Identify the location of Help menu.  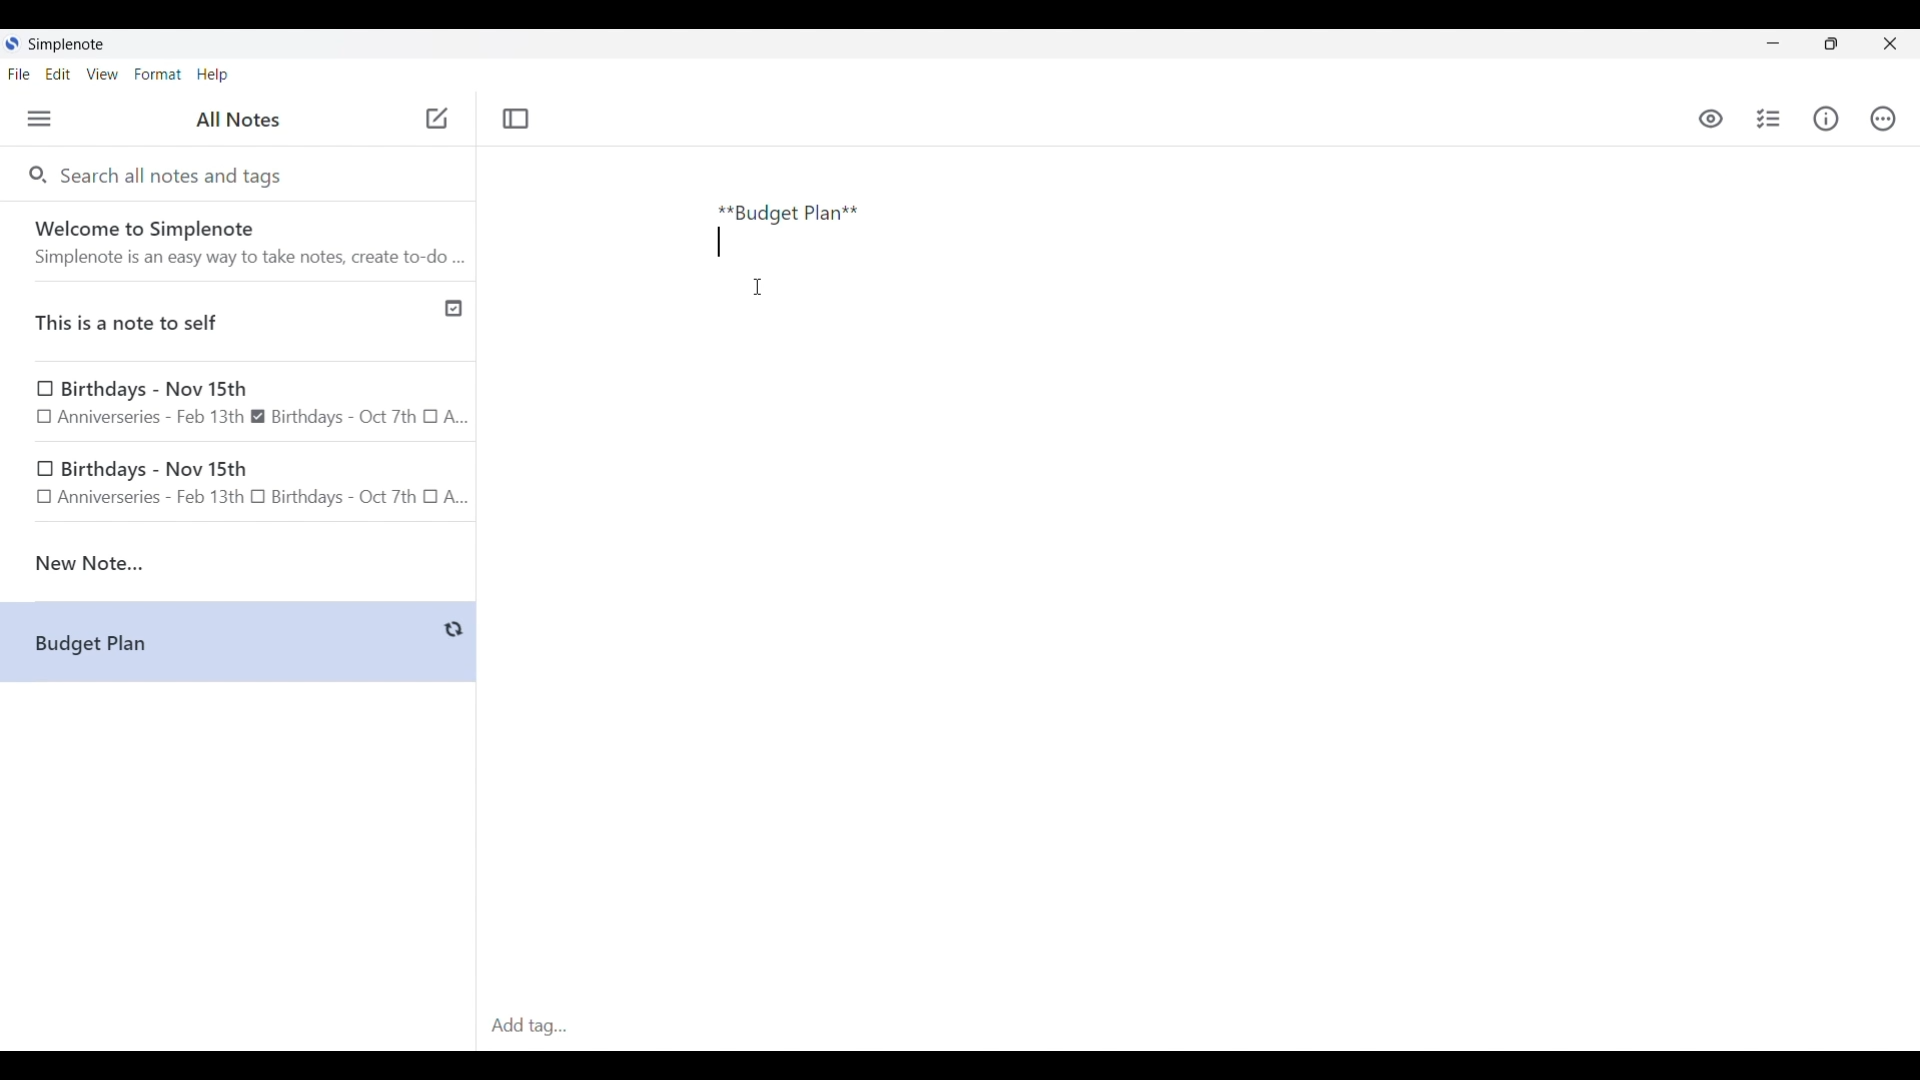
(212, 74).